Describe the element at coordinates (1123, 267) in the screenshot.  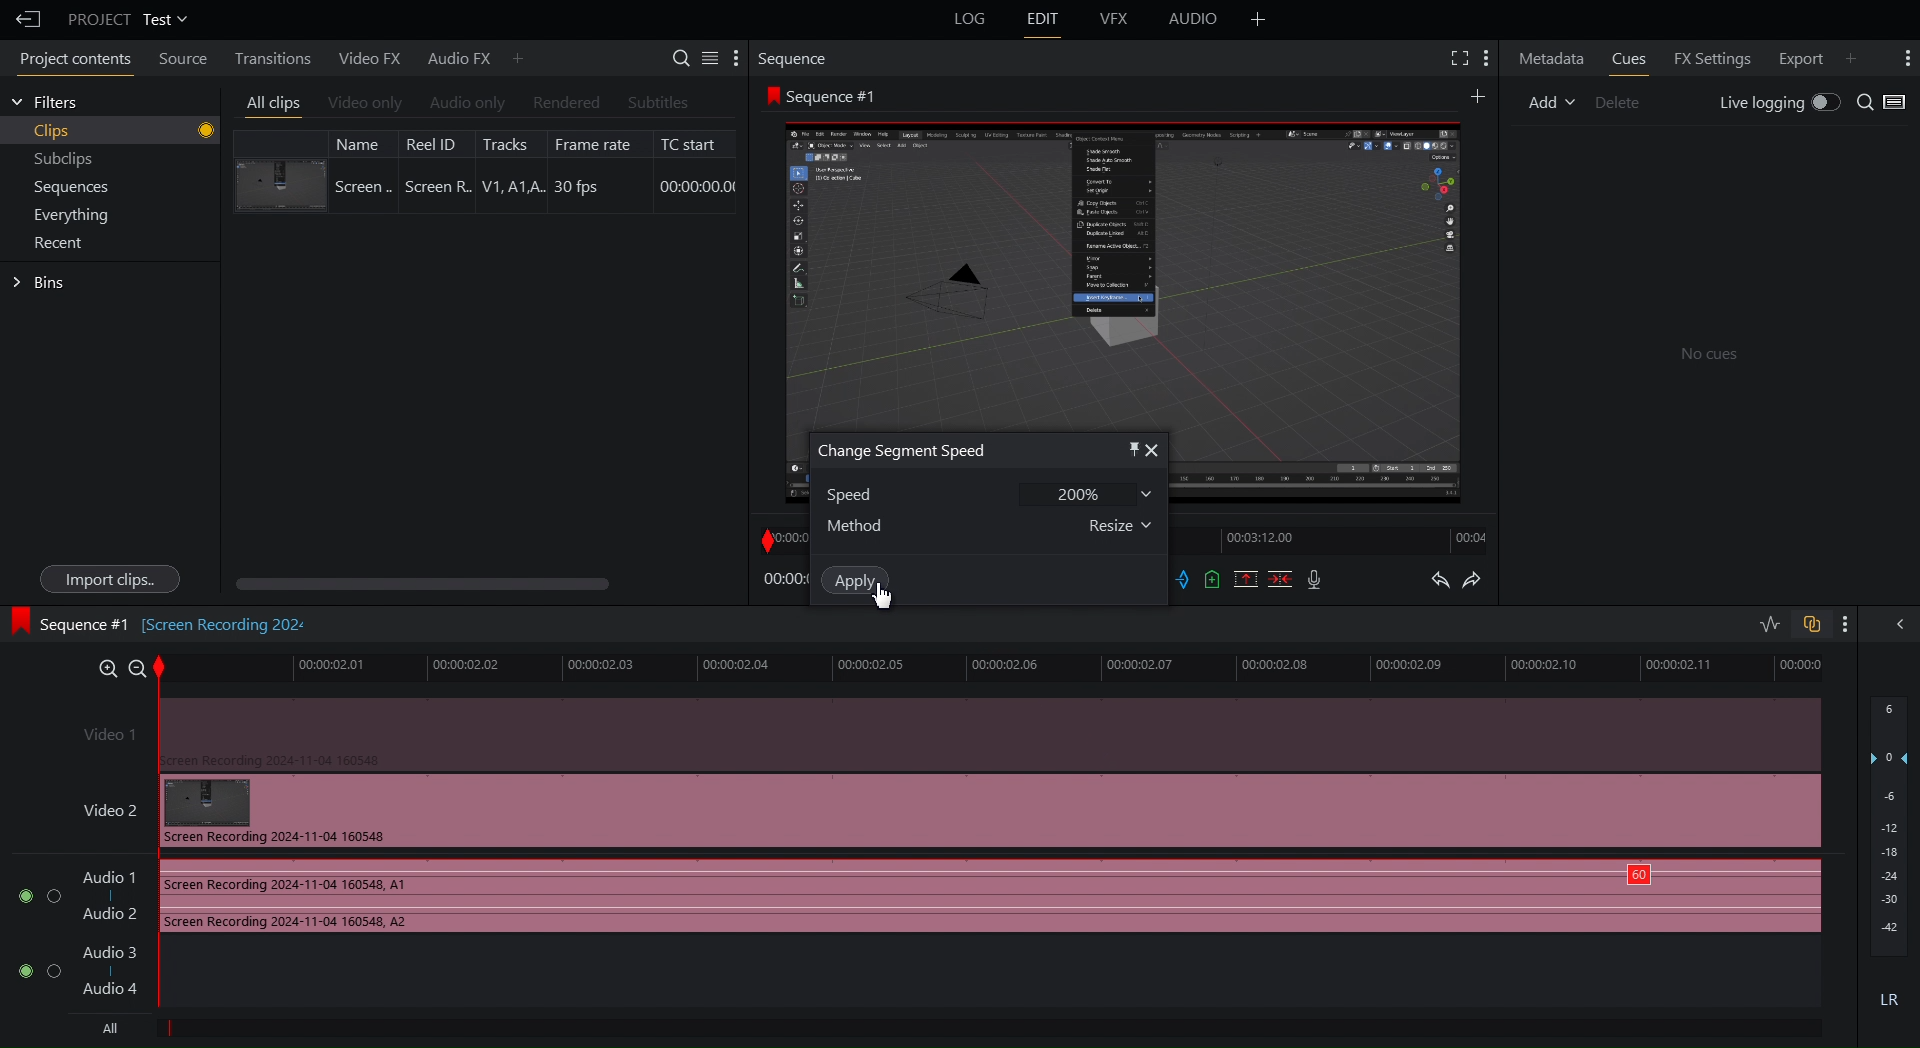
I see `Preview ` at that location.